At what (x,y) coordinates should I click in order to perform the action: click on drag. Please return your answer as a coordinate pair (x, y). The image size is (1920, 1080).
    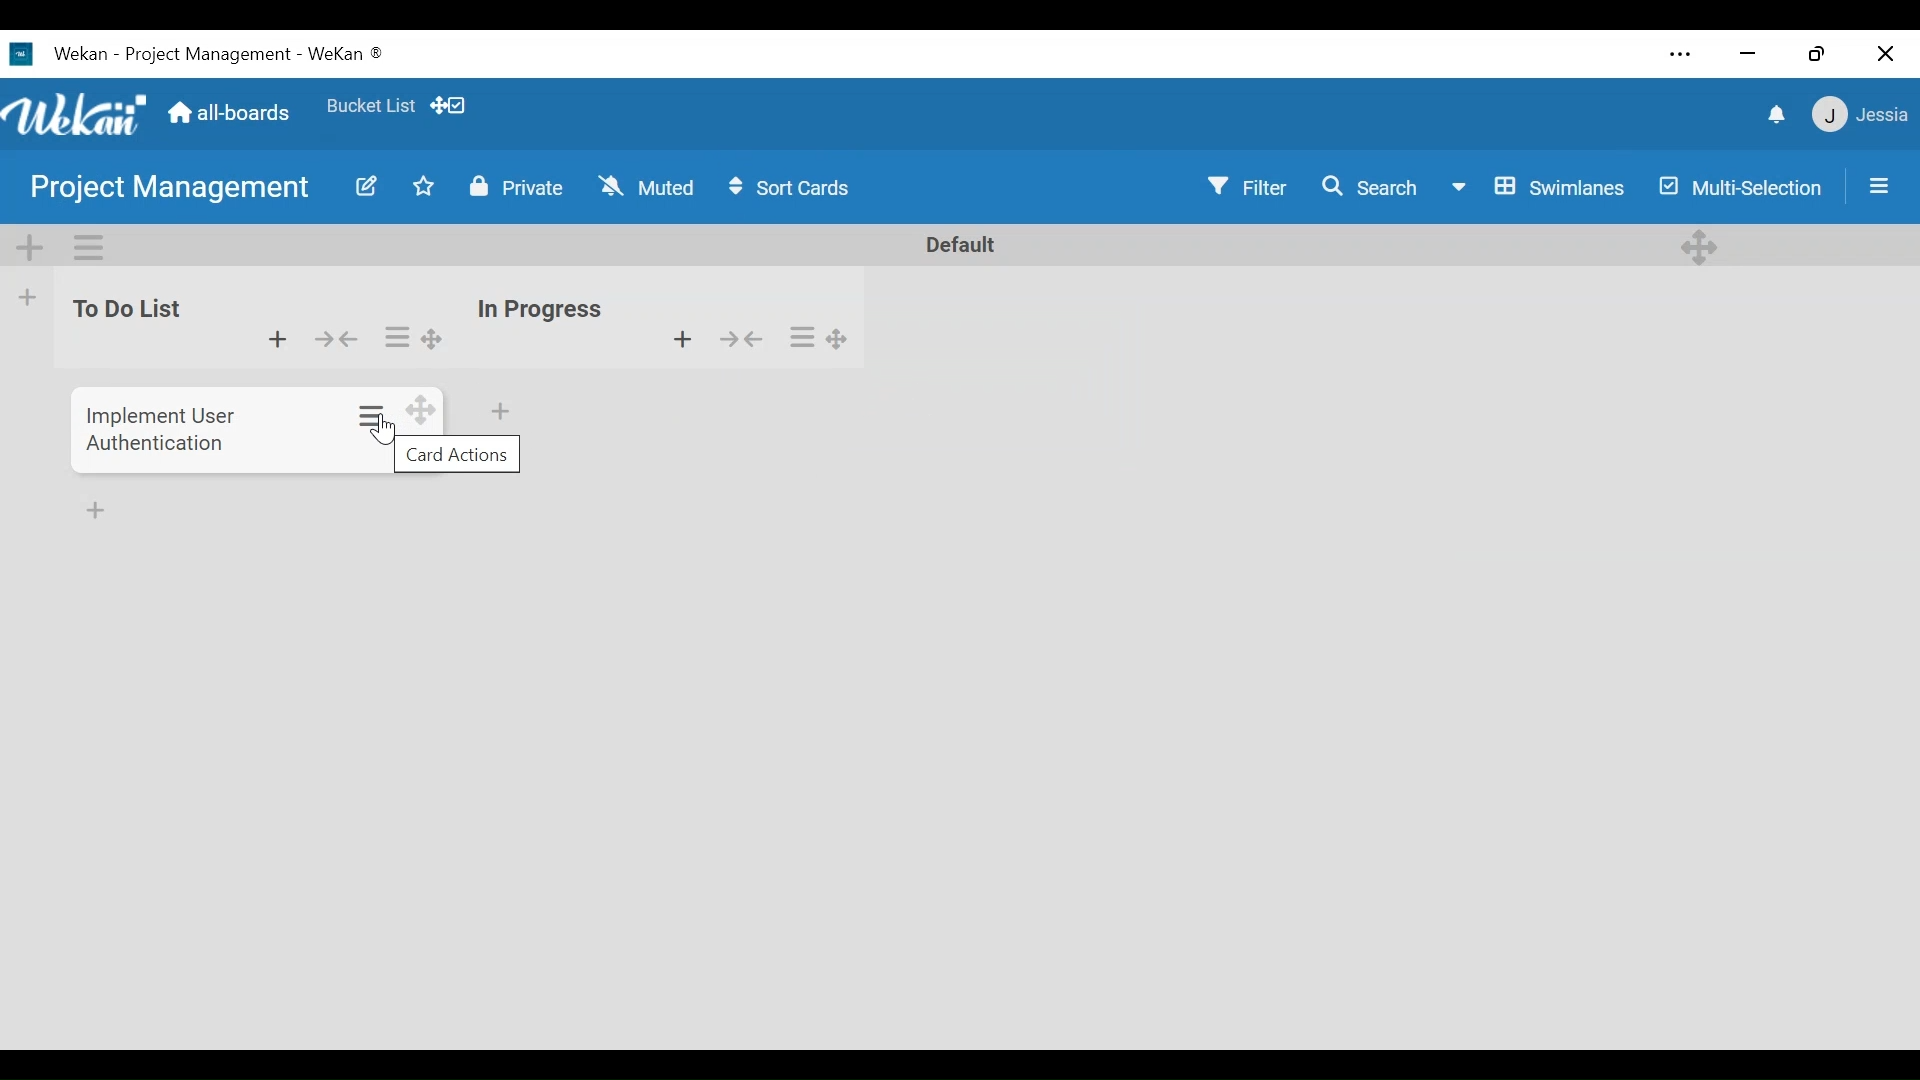
    Looking at the image, I should click on (421, 410).